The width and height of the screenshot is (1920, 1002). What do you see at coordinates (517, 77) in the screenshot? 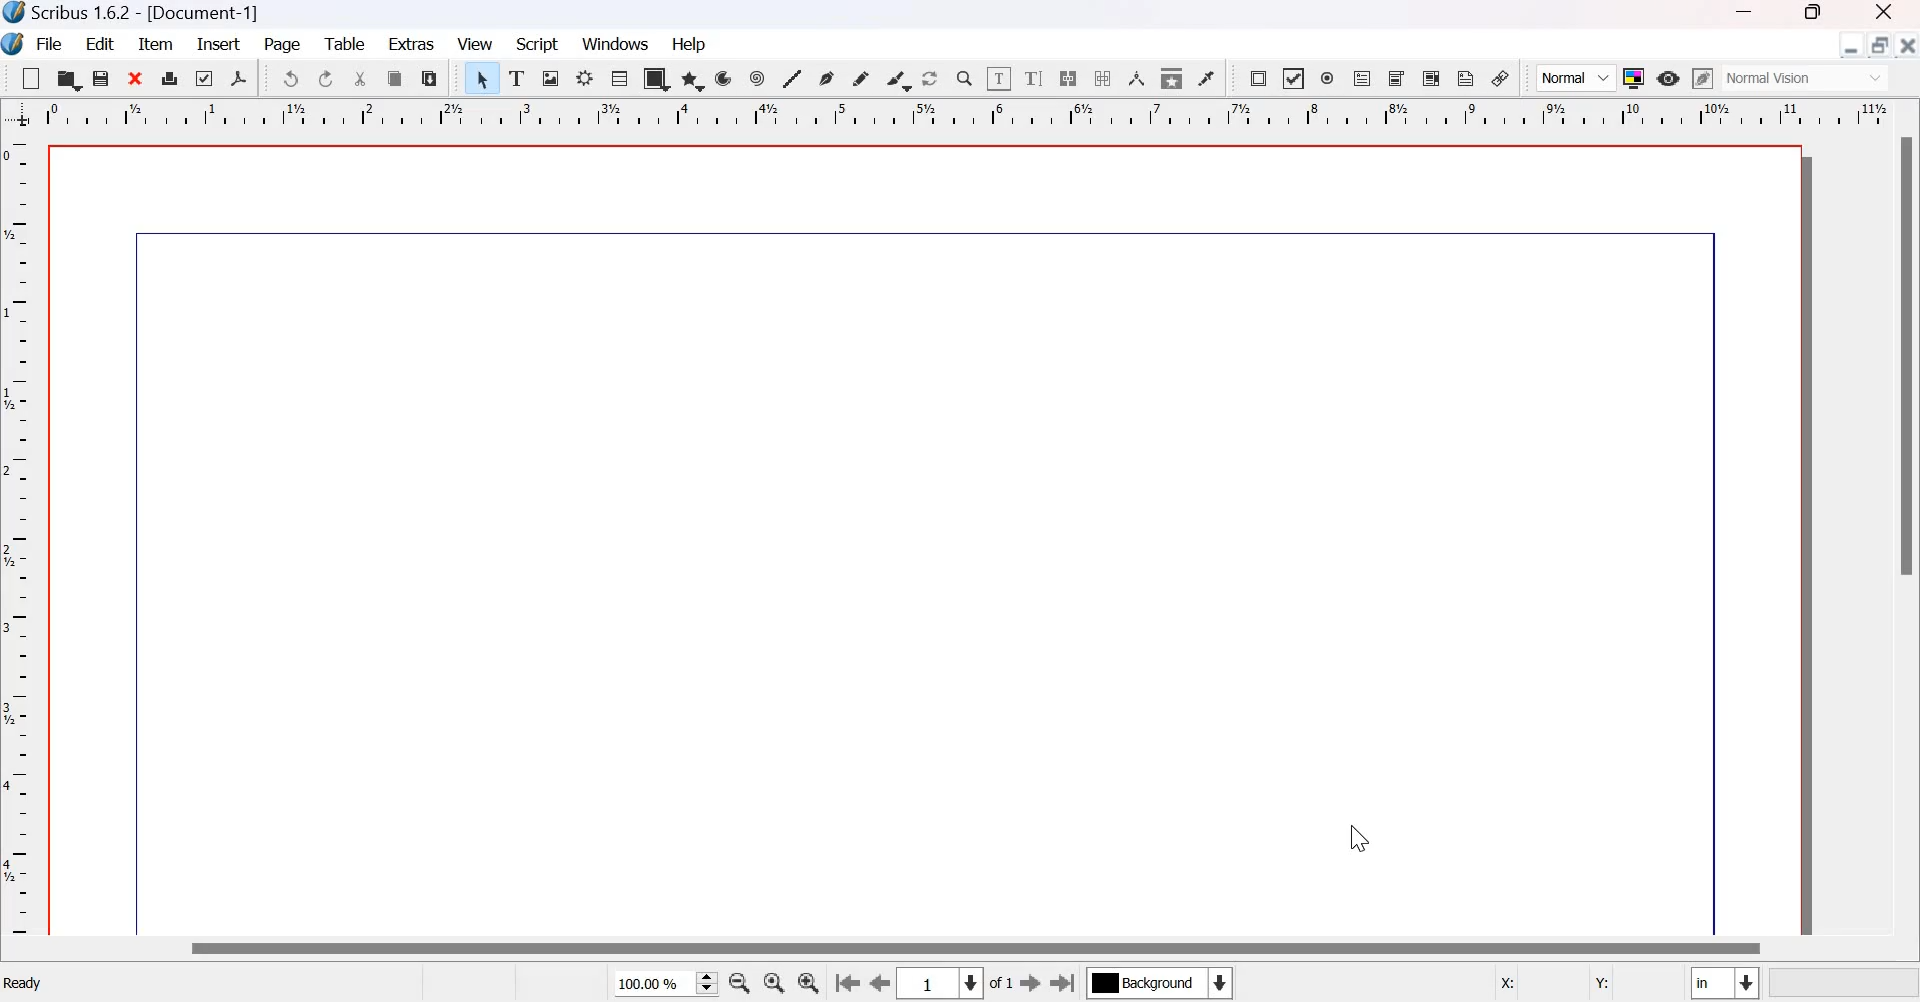
I see `Text frame` at bounding box center [517, 77].